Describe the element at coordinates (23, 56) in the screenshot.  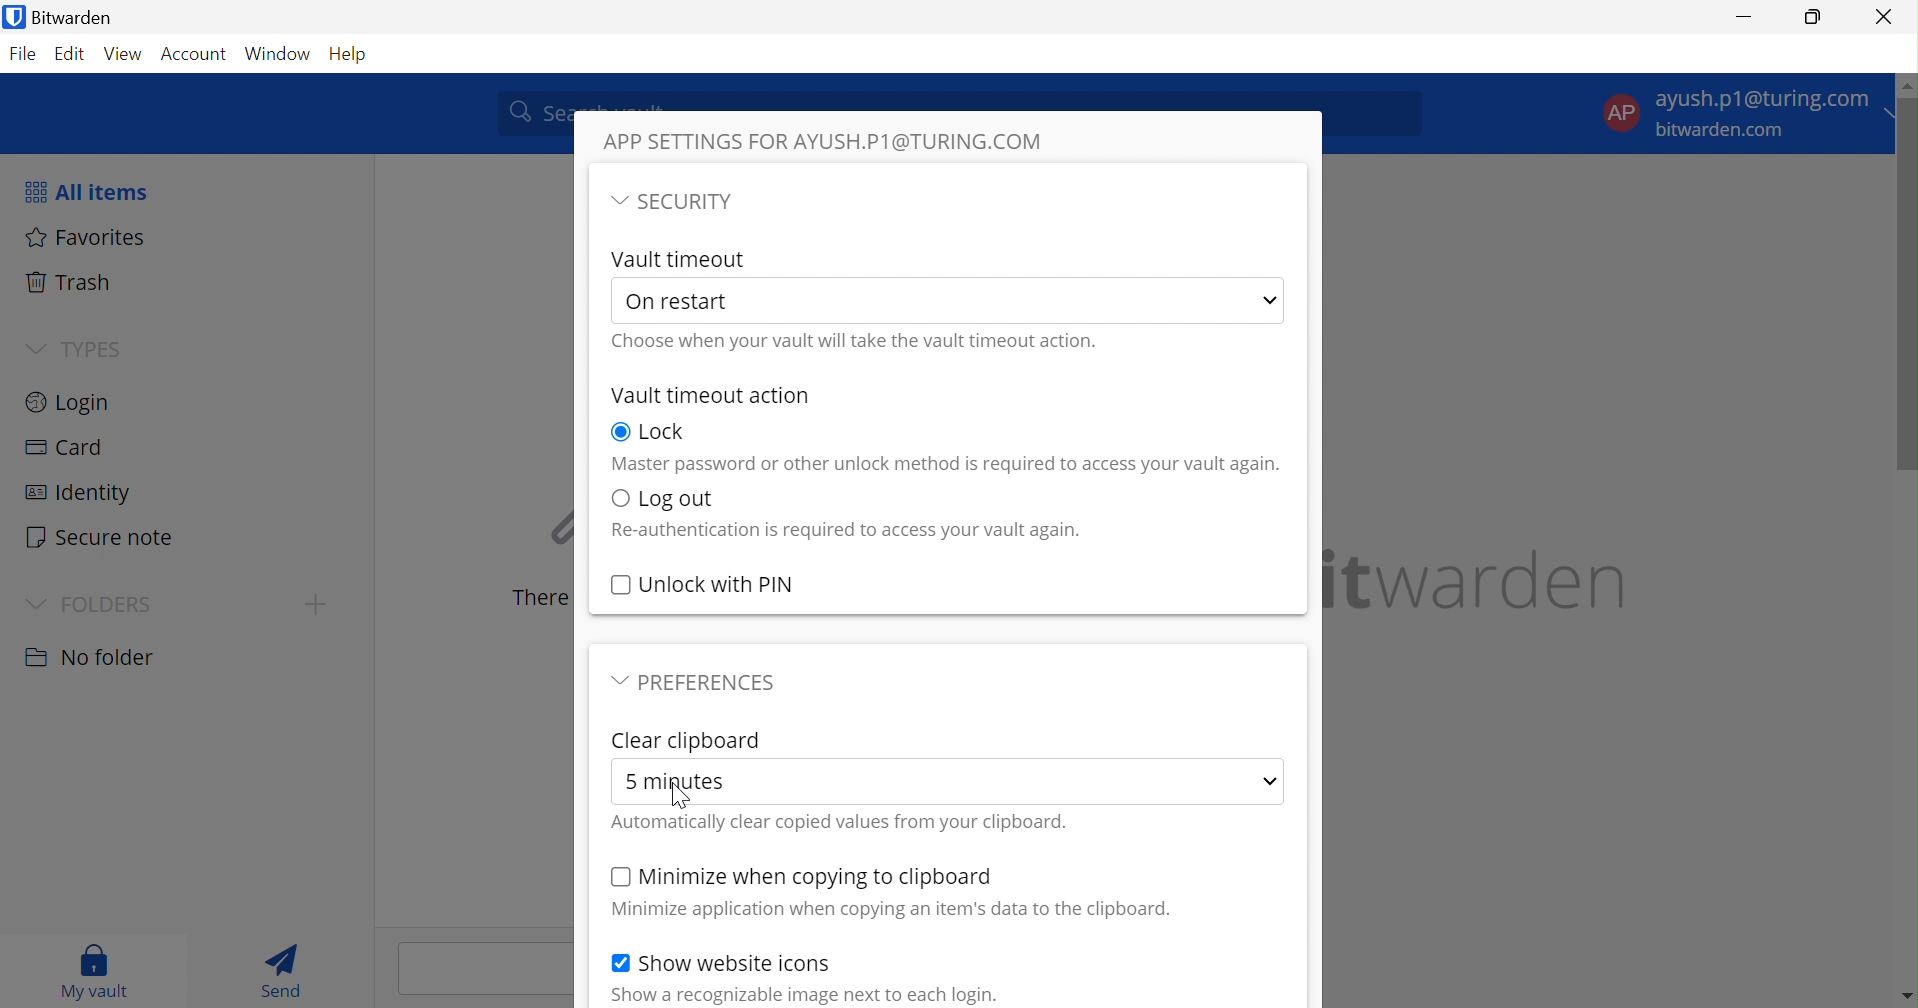
I see `File` at that location.